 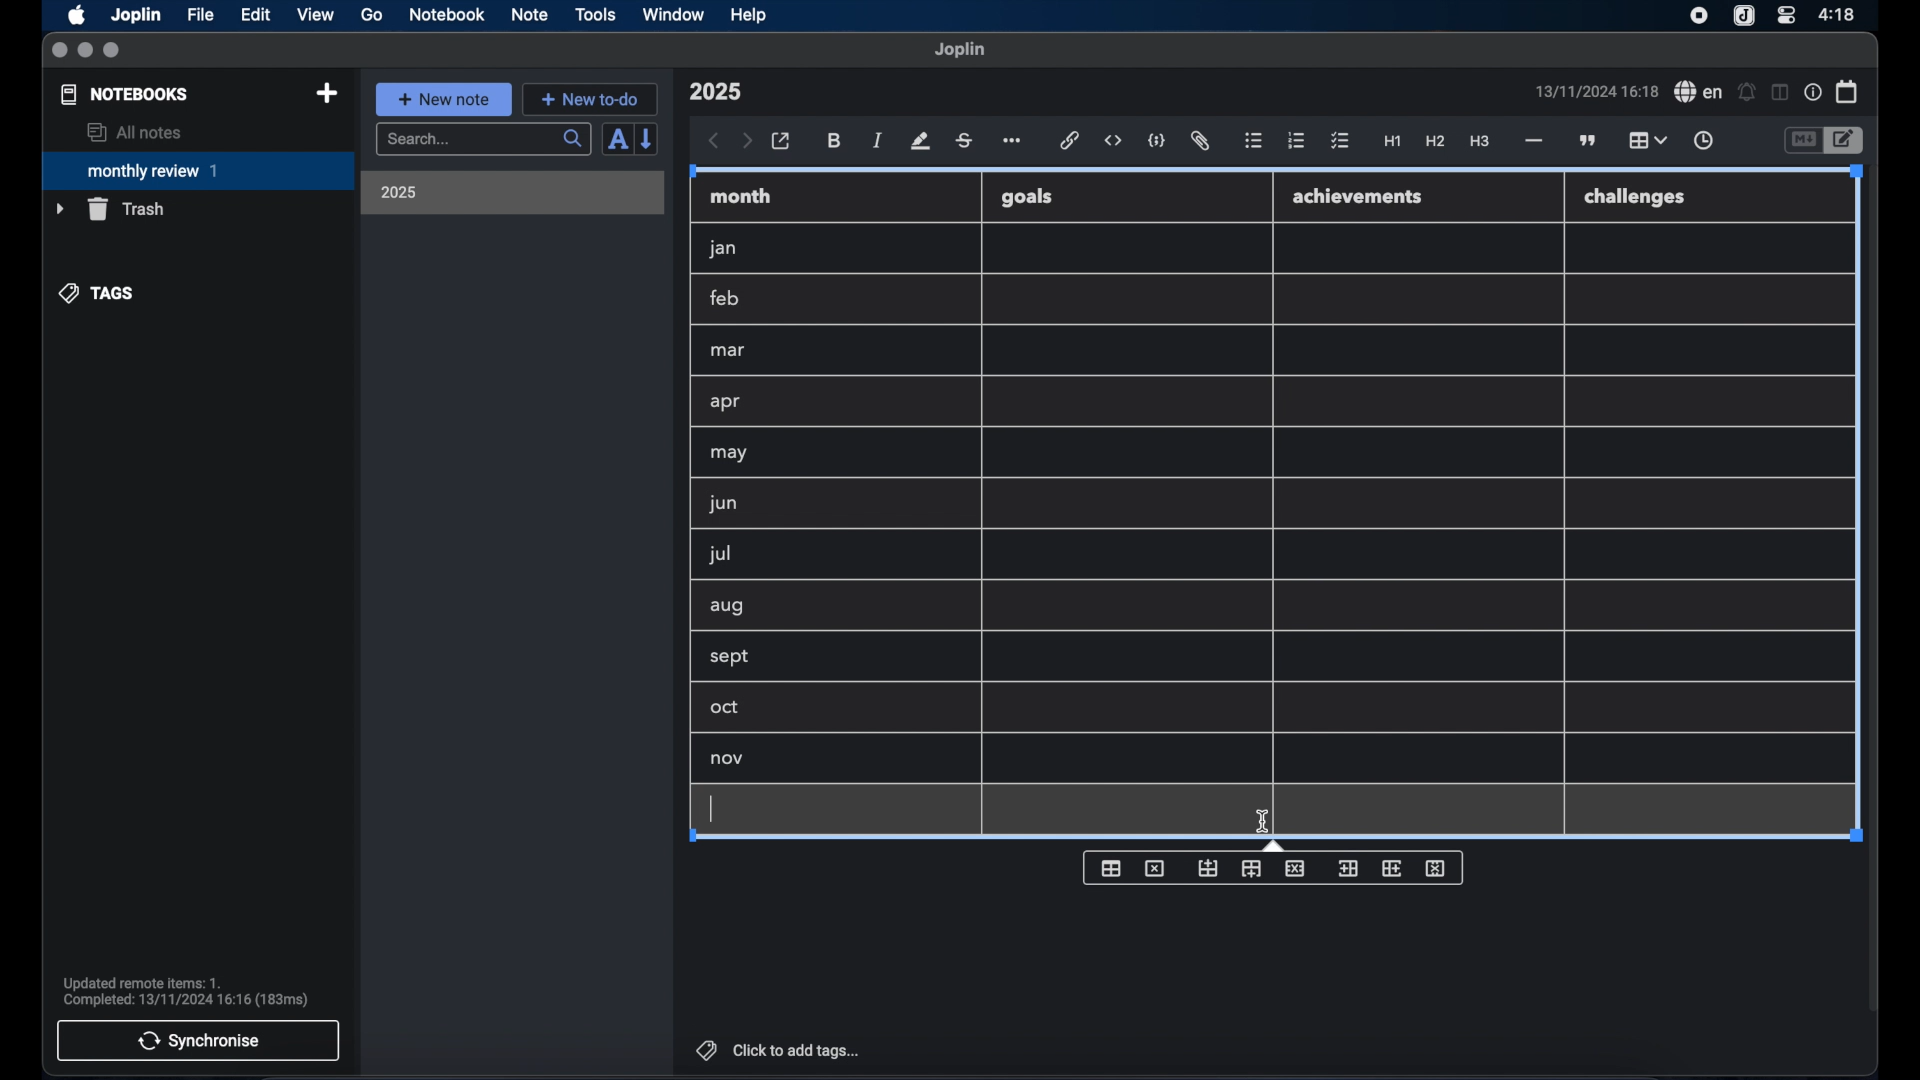 What do you see at coordinates (1112, 867) in the screenshot?
I see `insert table` at bounding box center [1112, 867].